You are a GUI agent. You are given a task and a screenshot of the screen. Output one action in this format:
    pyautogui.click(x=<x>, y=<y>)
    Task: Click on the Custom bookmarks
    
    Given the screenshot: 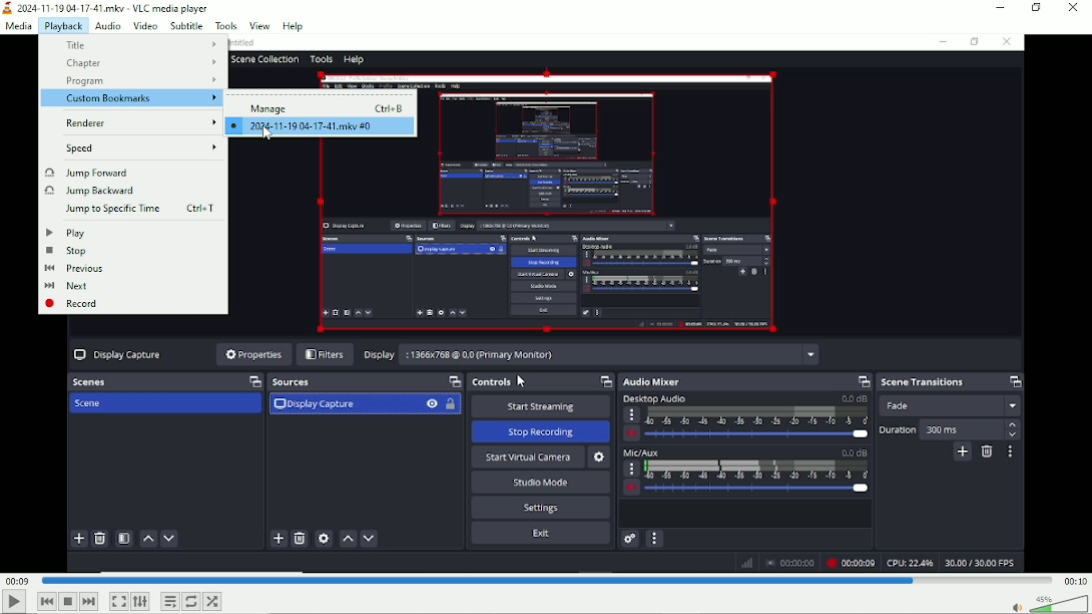 What is the action you would take?
    pyautogui.click(x=132, y=98)
    